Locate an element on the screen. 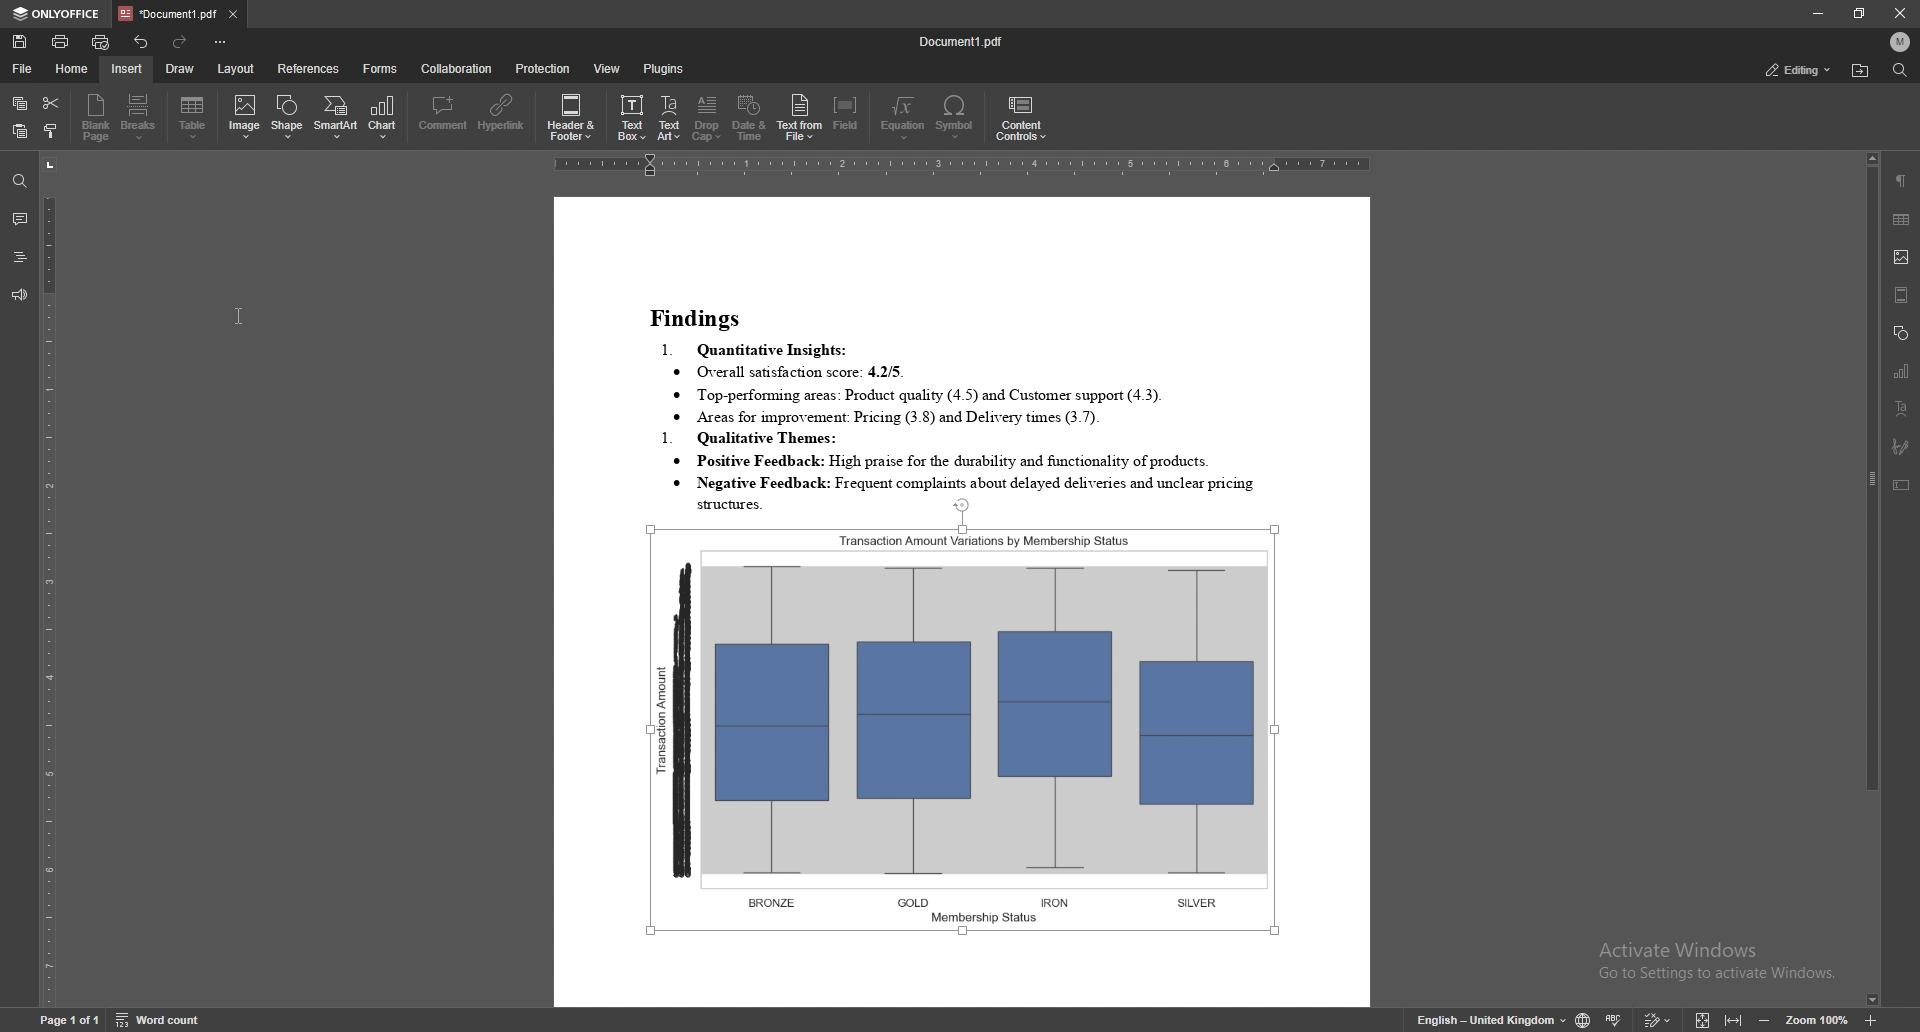  image is located at coordinates (1903, 257).